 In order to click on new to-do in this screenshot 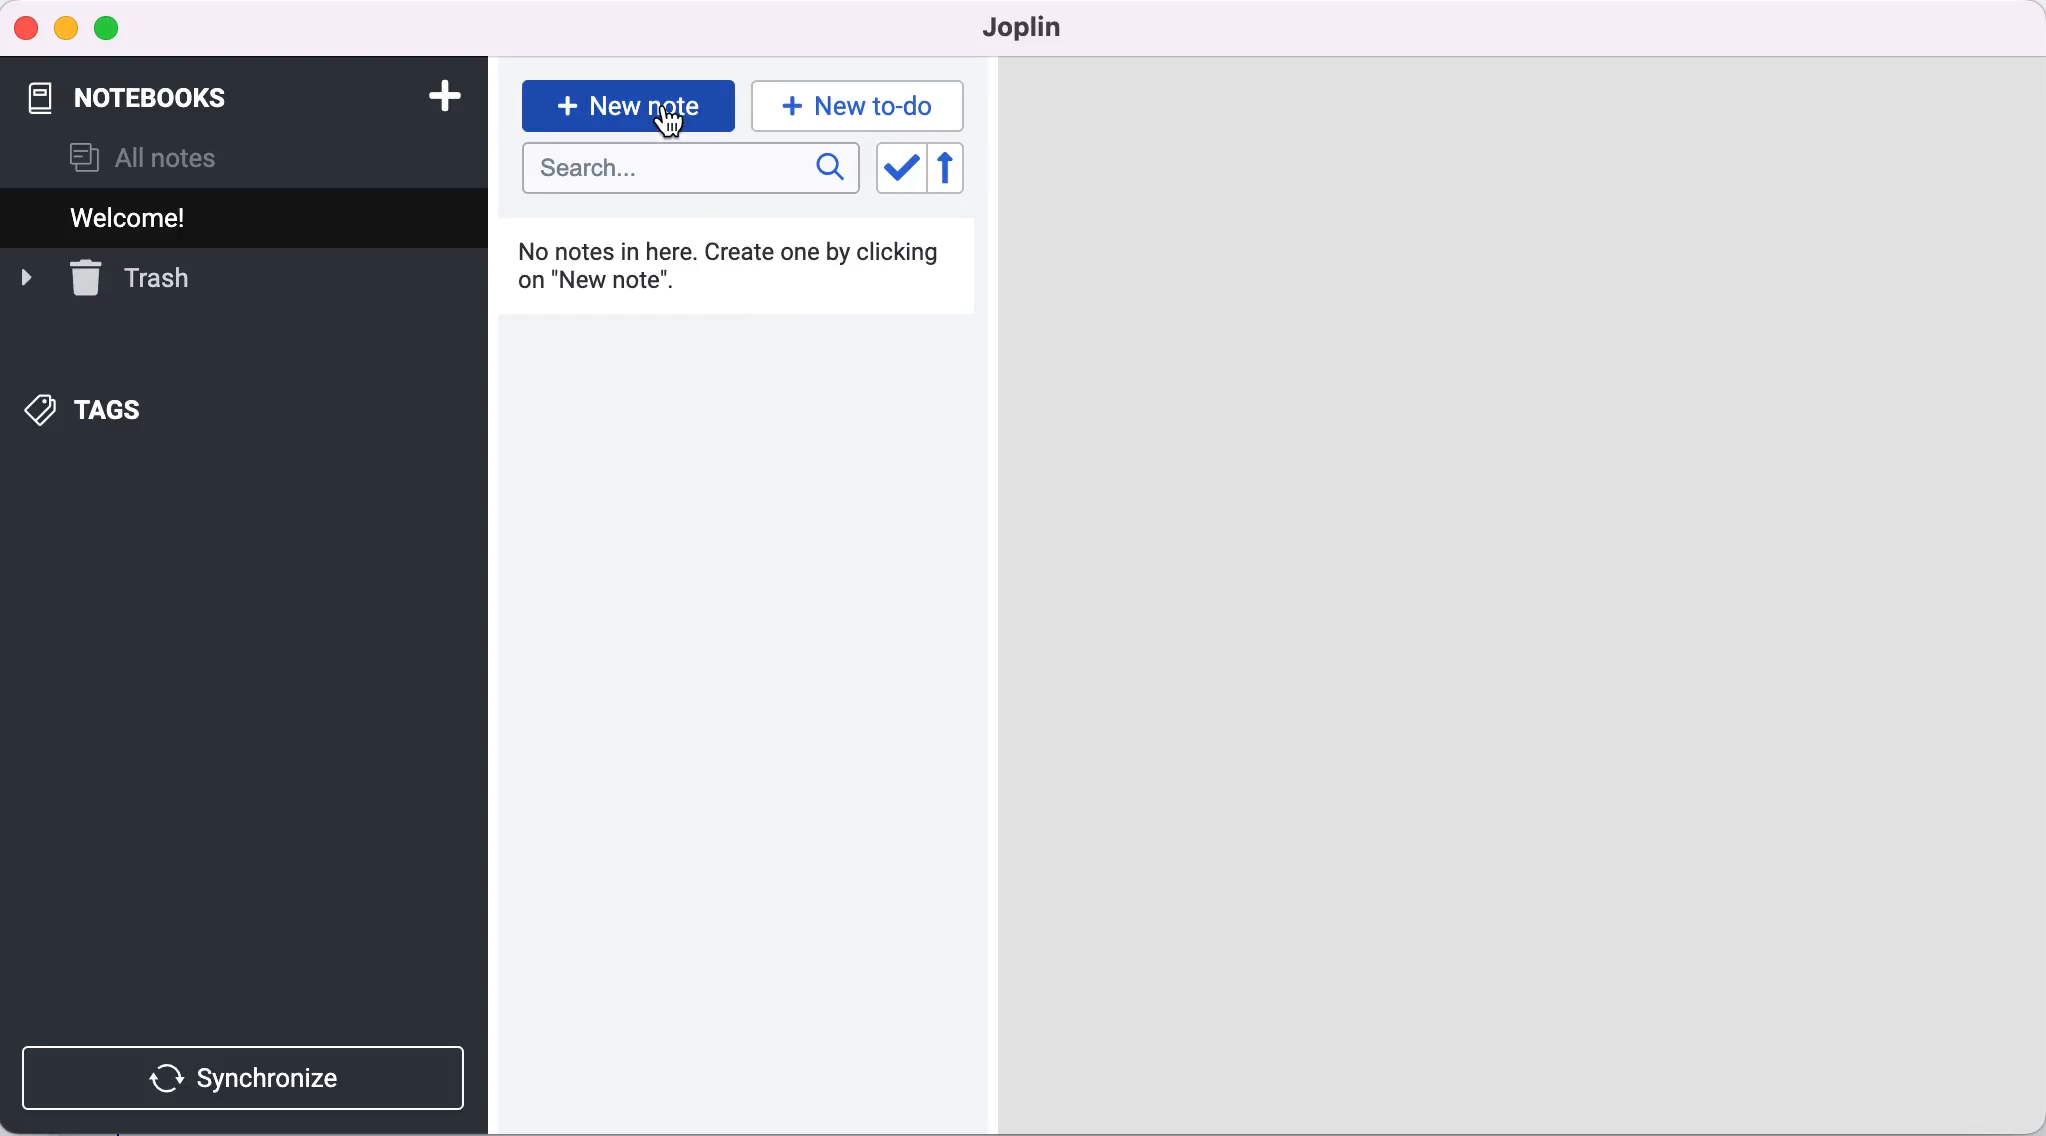, I will do `click(864, 105)`.